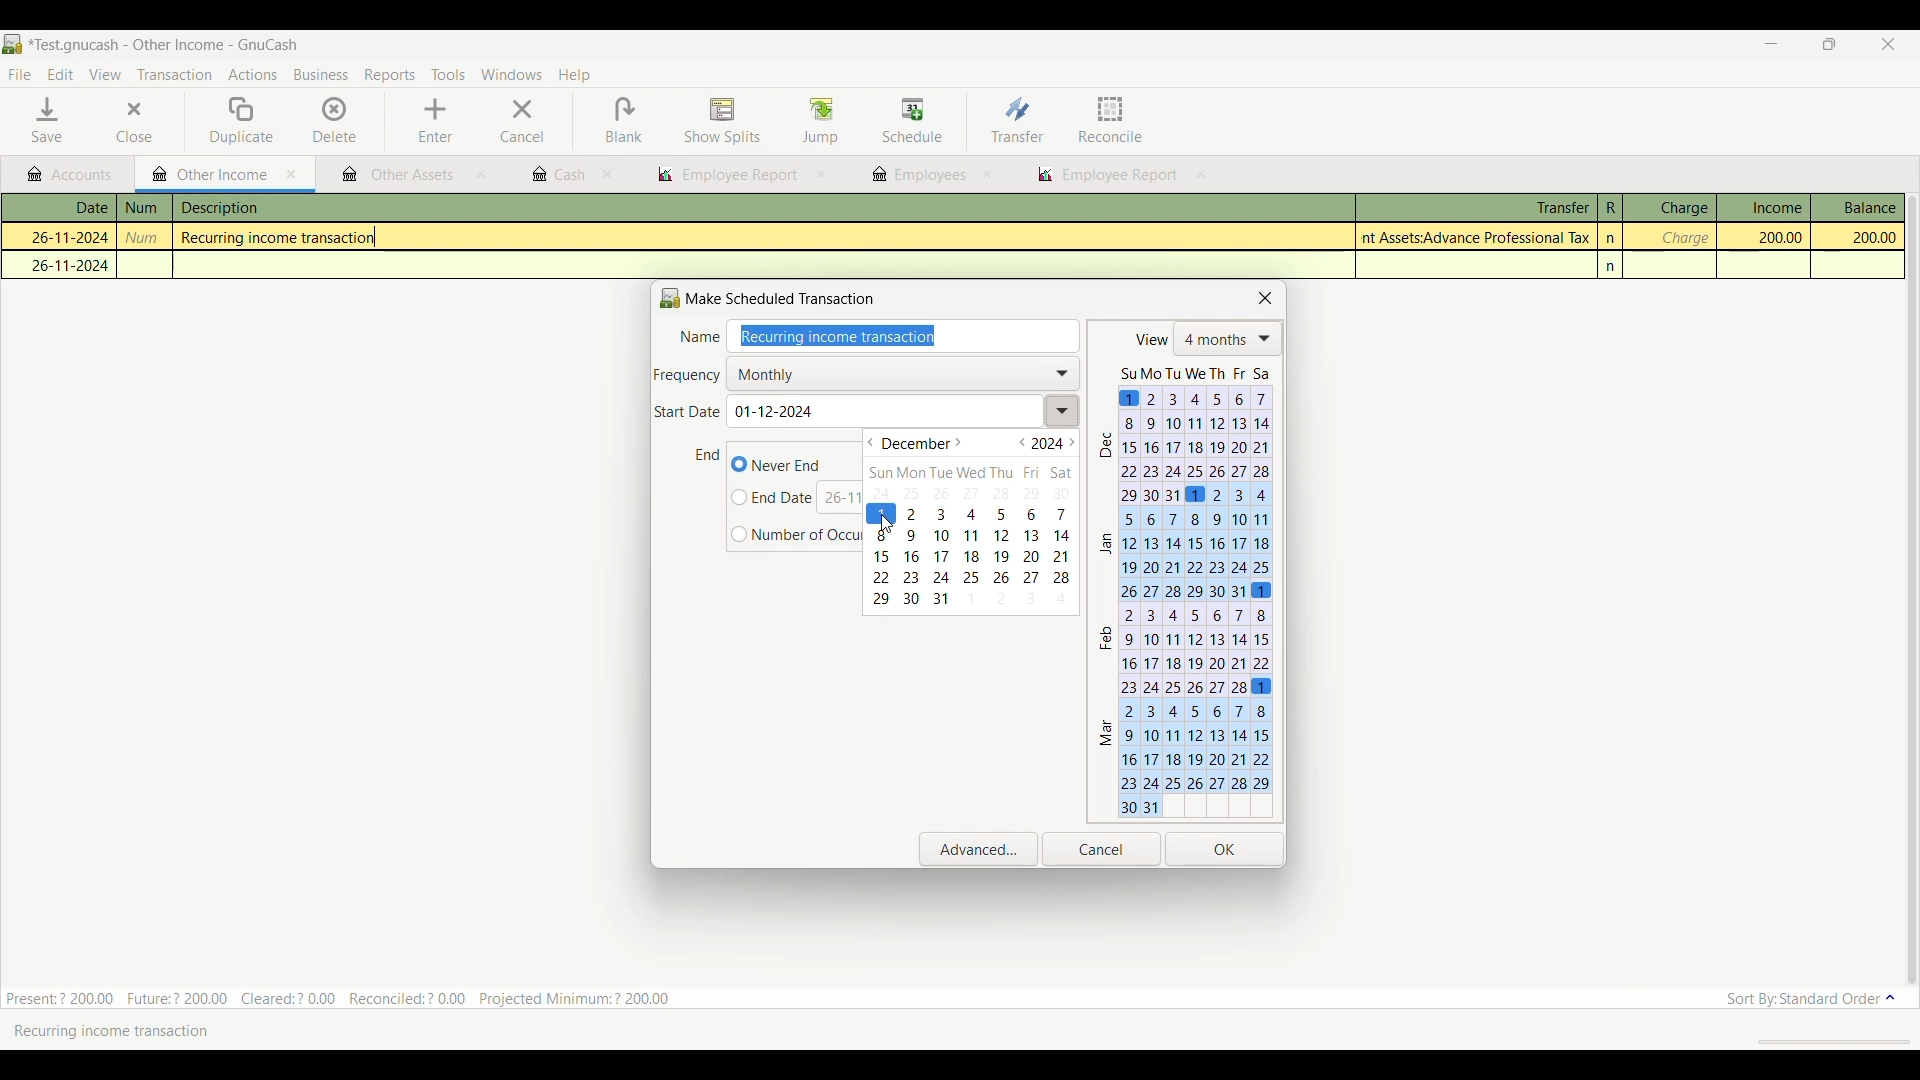 The image size is (1920, 1080). What do you see at coordinates (1763, 207) in the screenshot?
I see `Income column` at bounding box center [1763, 207].